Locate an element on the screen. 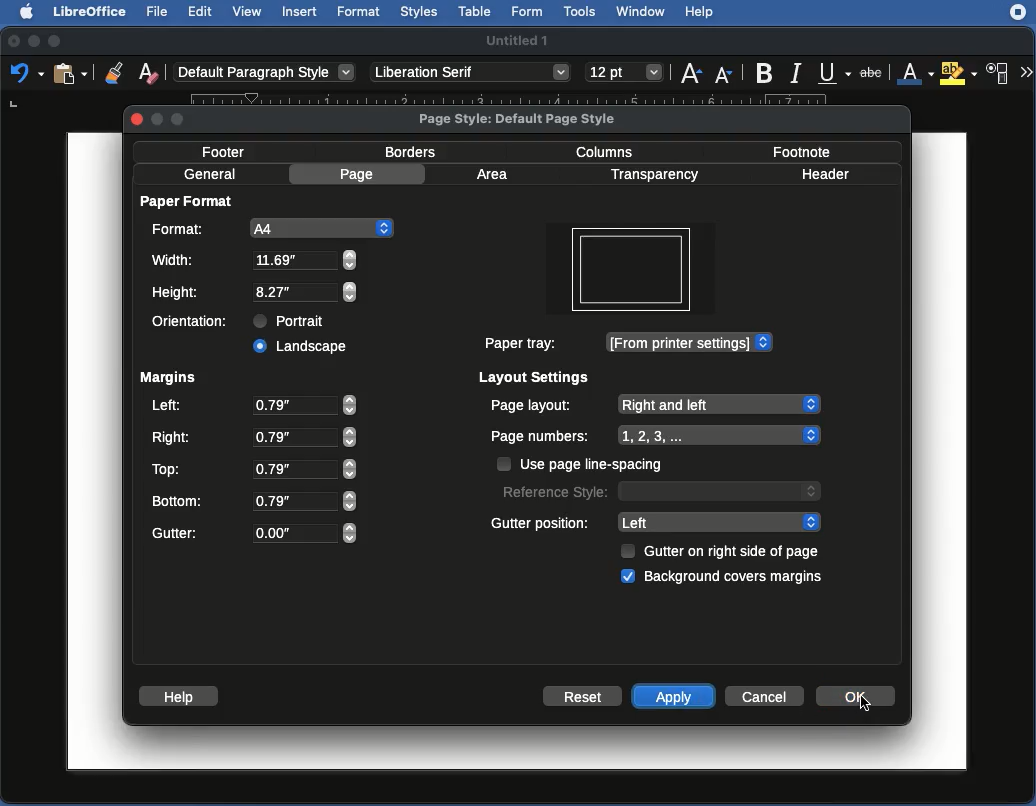 The height and width of the screenshot is (806, 1036). LibreOffice is located at coordinates (91, 12).